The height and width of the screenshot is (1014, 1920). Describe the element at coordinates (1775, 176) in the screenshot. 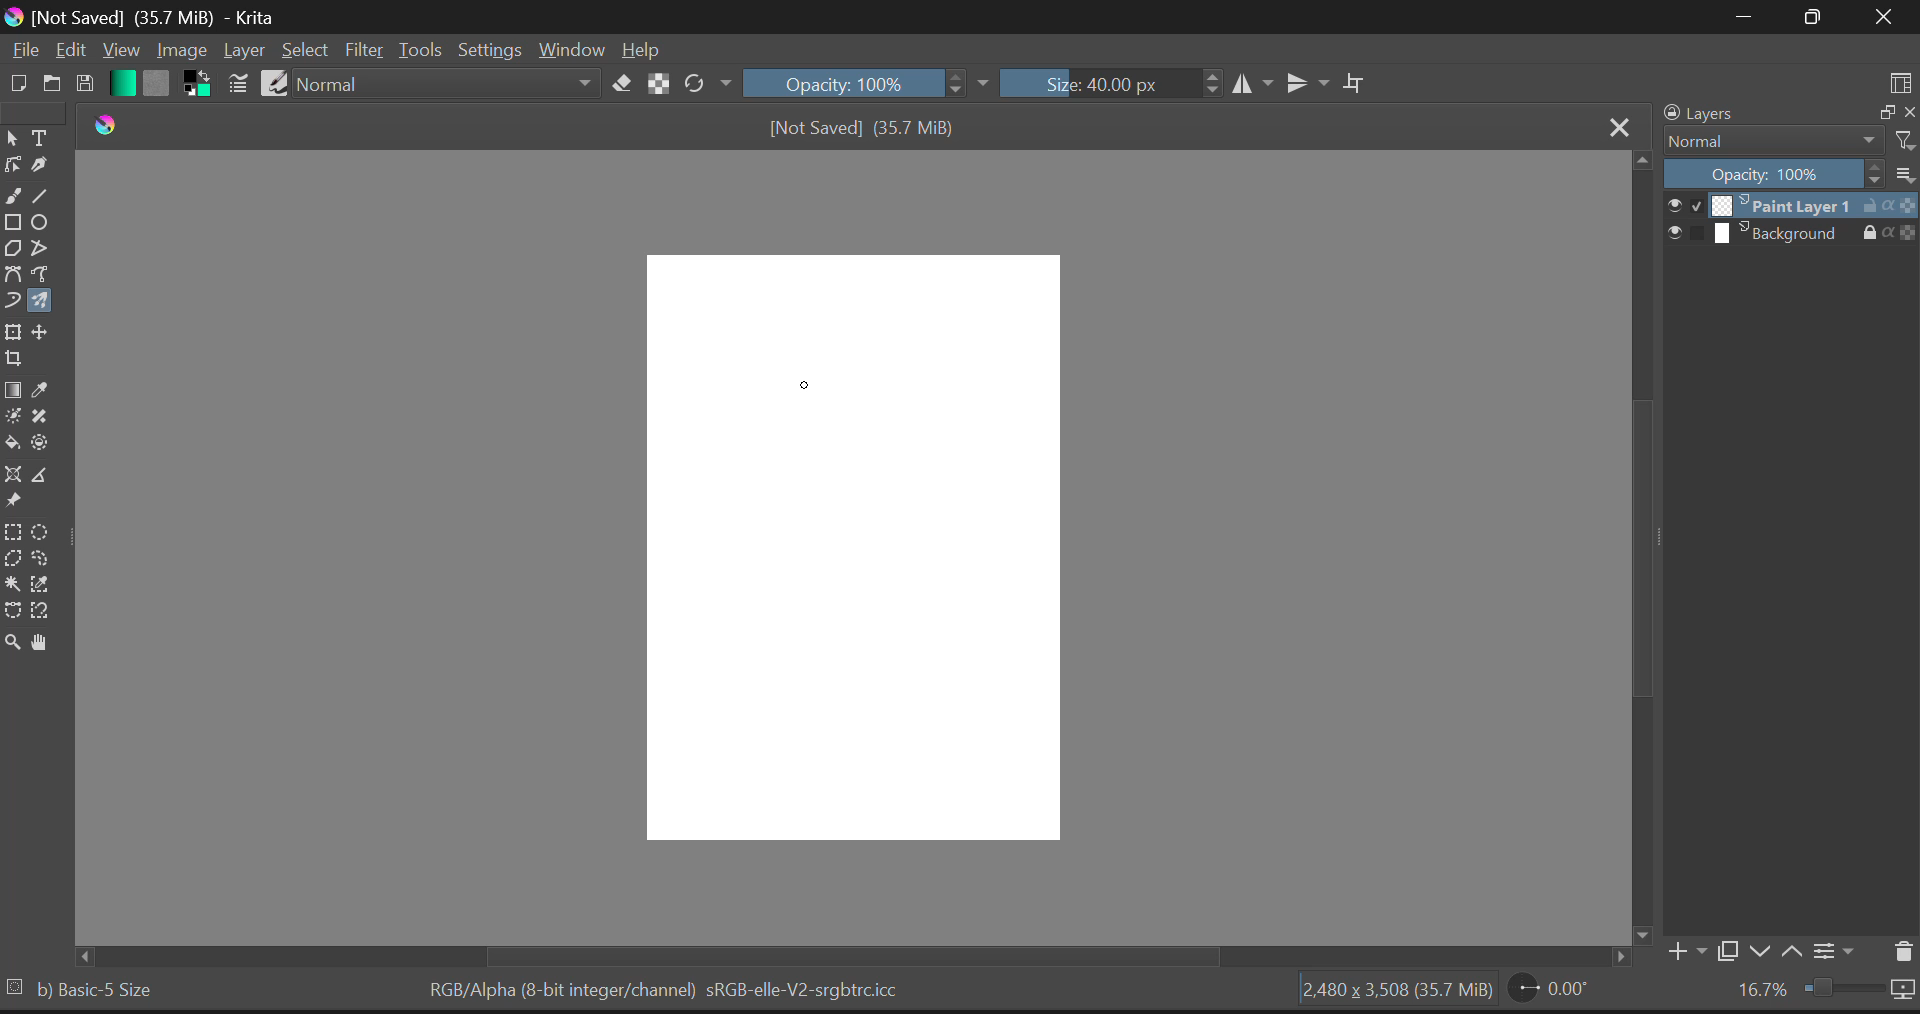

I see `Opacity` at that location.